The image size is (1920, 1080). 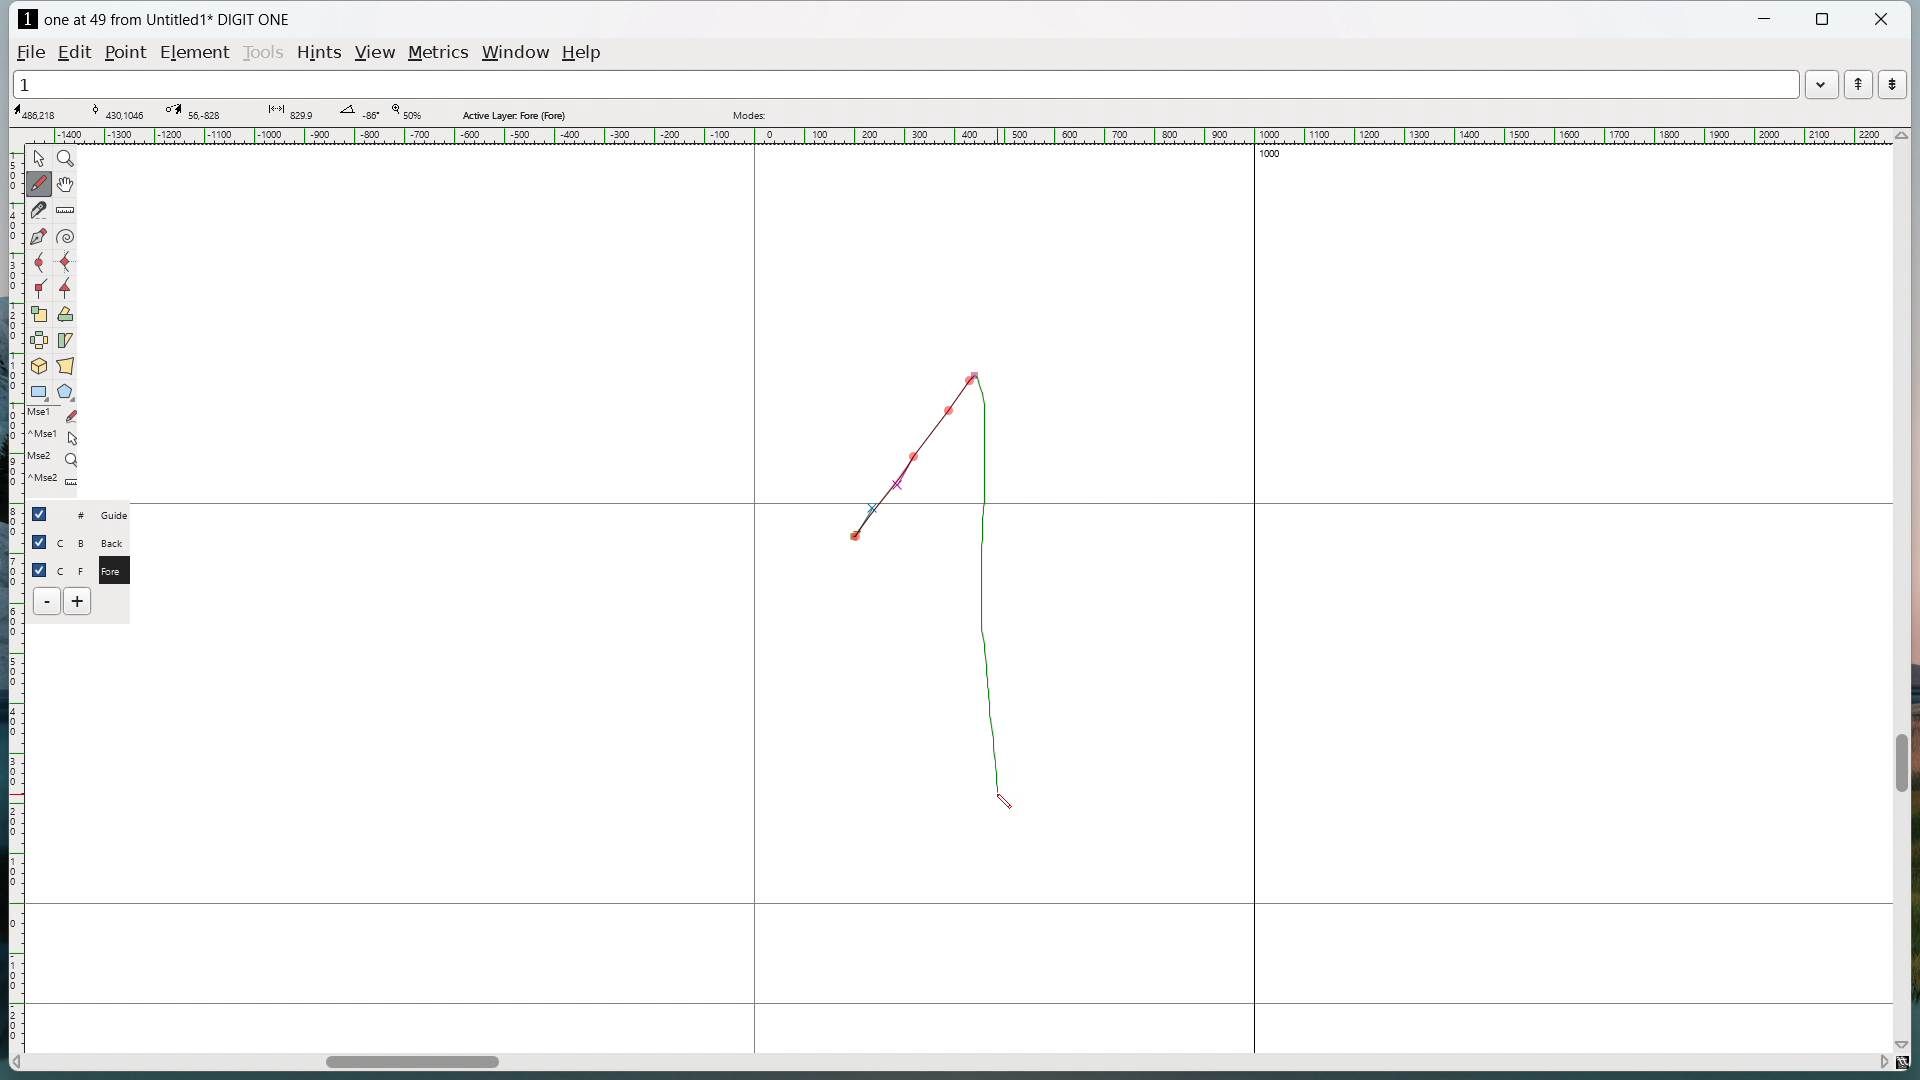 What do you see at coordinates (40, 288) in the screenshot?
I see `add a corner point` at bounding box center [40, 288].